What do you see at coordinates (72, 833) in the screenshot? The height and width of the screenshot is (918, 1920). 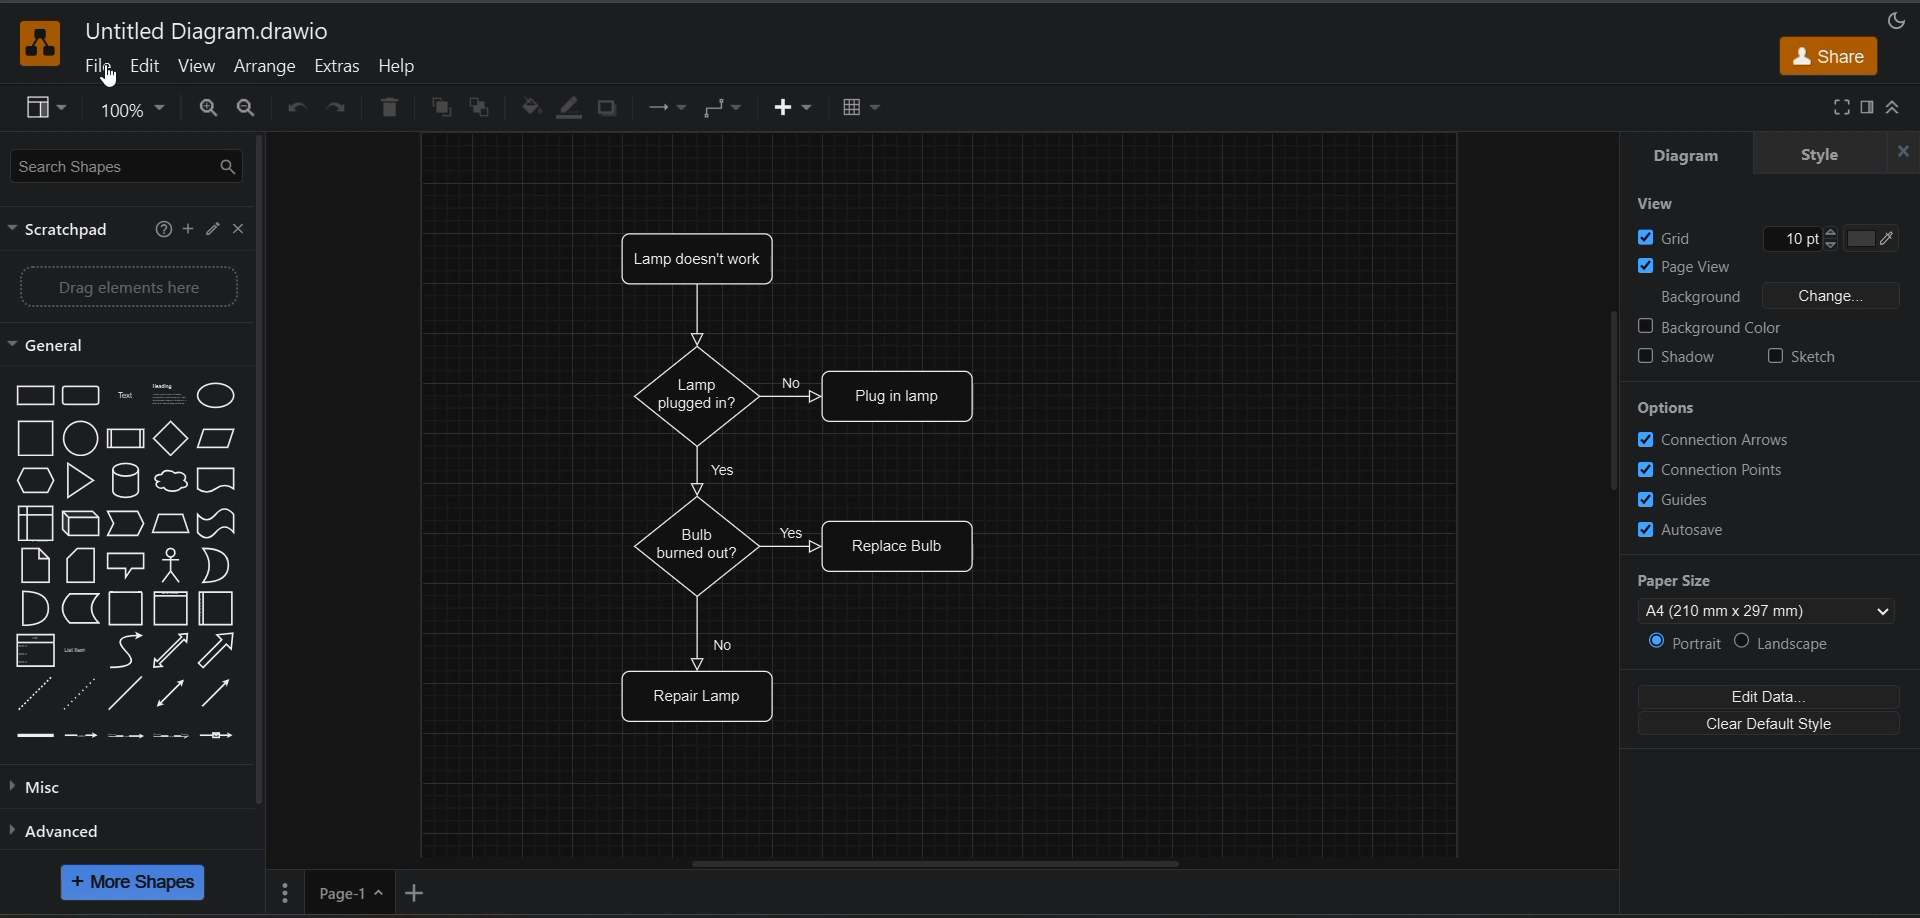 I see `advanced` at bounding box center [72, 833].